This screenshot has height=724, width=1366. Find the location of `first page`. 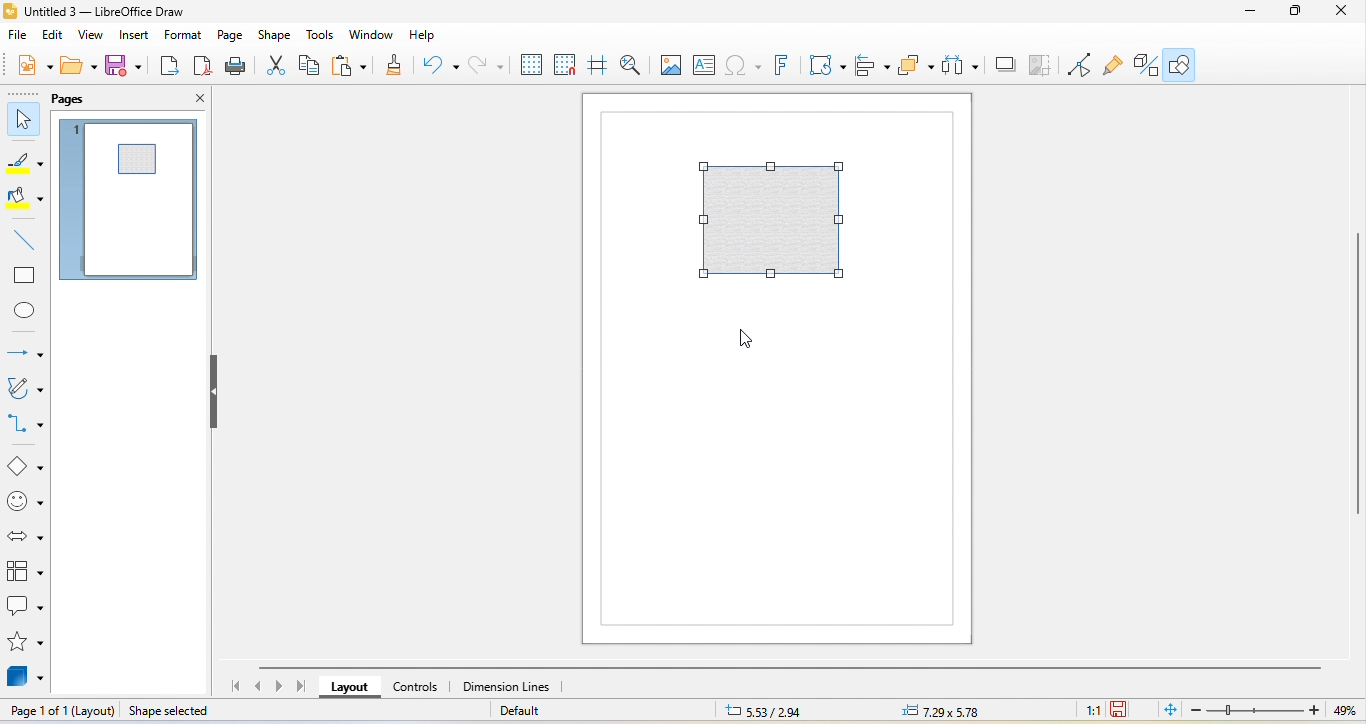

first page is located at coordinates (232, 686).